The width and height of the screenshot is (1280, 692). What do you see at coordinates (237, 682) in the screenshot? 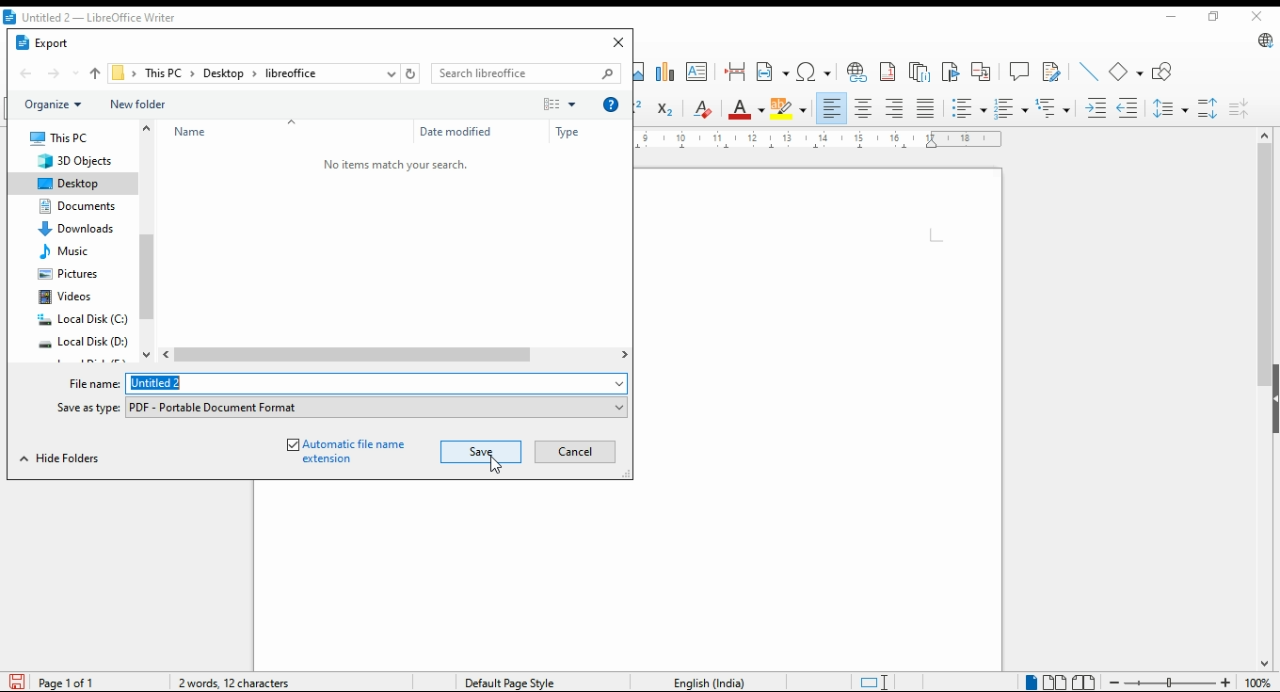
I see `document information` at bounding box center [237, 682].